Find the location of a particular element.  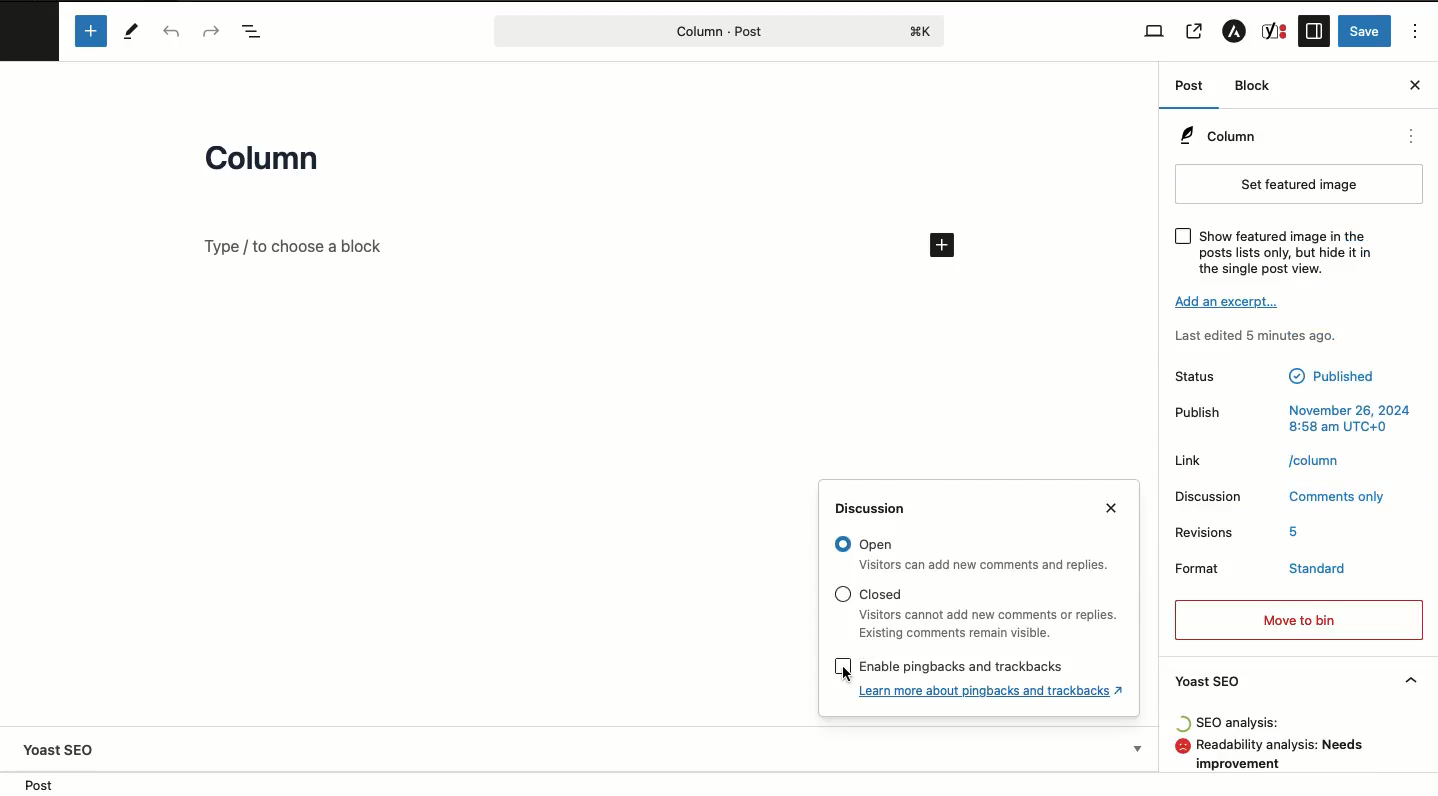

set featured image is located at coordinates (1300, 185).